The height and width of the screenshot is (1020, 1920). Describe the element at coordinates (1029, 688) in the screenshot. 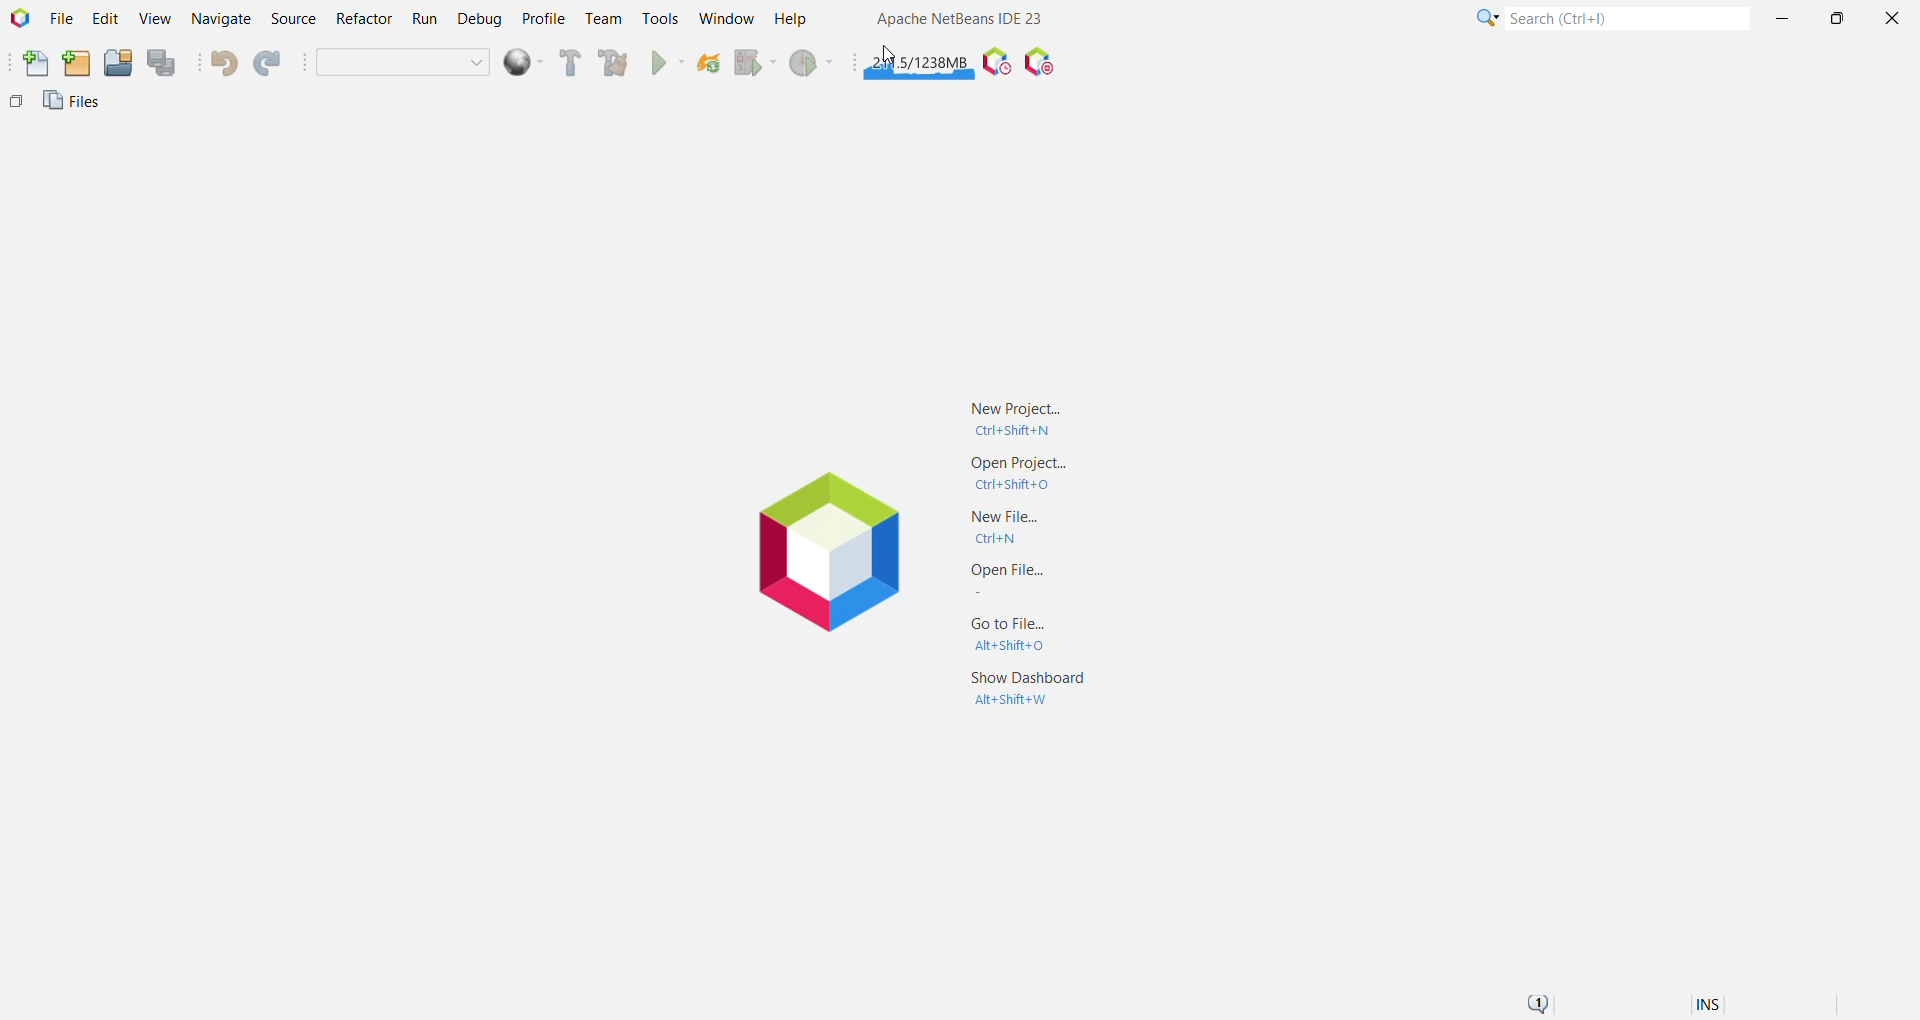

I see `Show Dashboard` at that location.